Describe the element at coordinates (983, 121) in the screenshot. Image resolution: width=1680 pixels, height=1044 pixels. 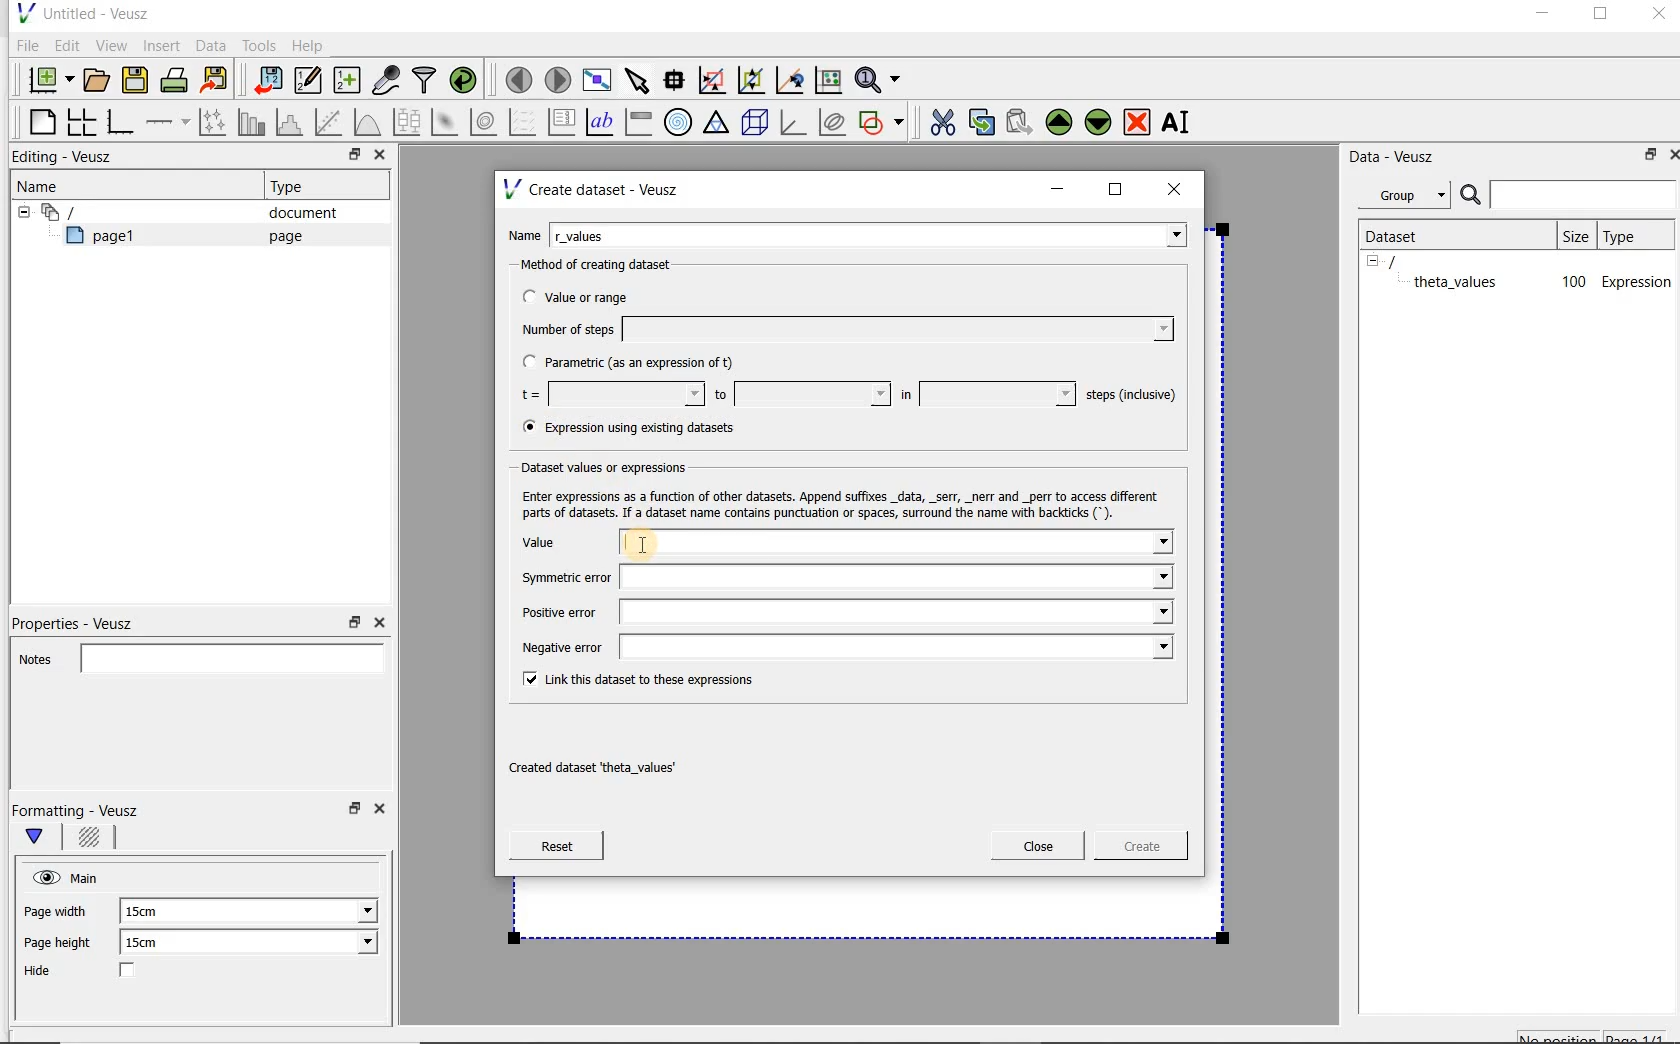
I see `copy the selected widget` at that location.